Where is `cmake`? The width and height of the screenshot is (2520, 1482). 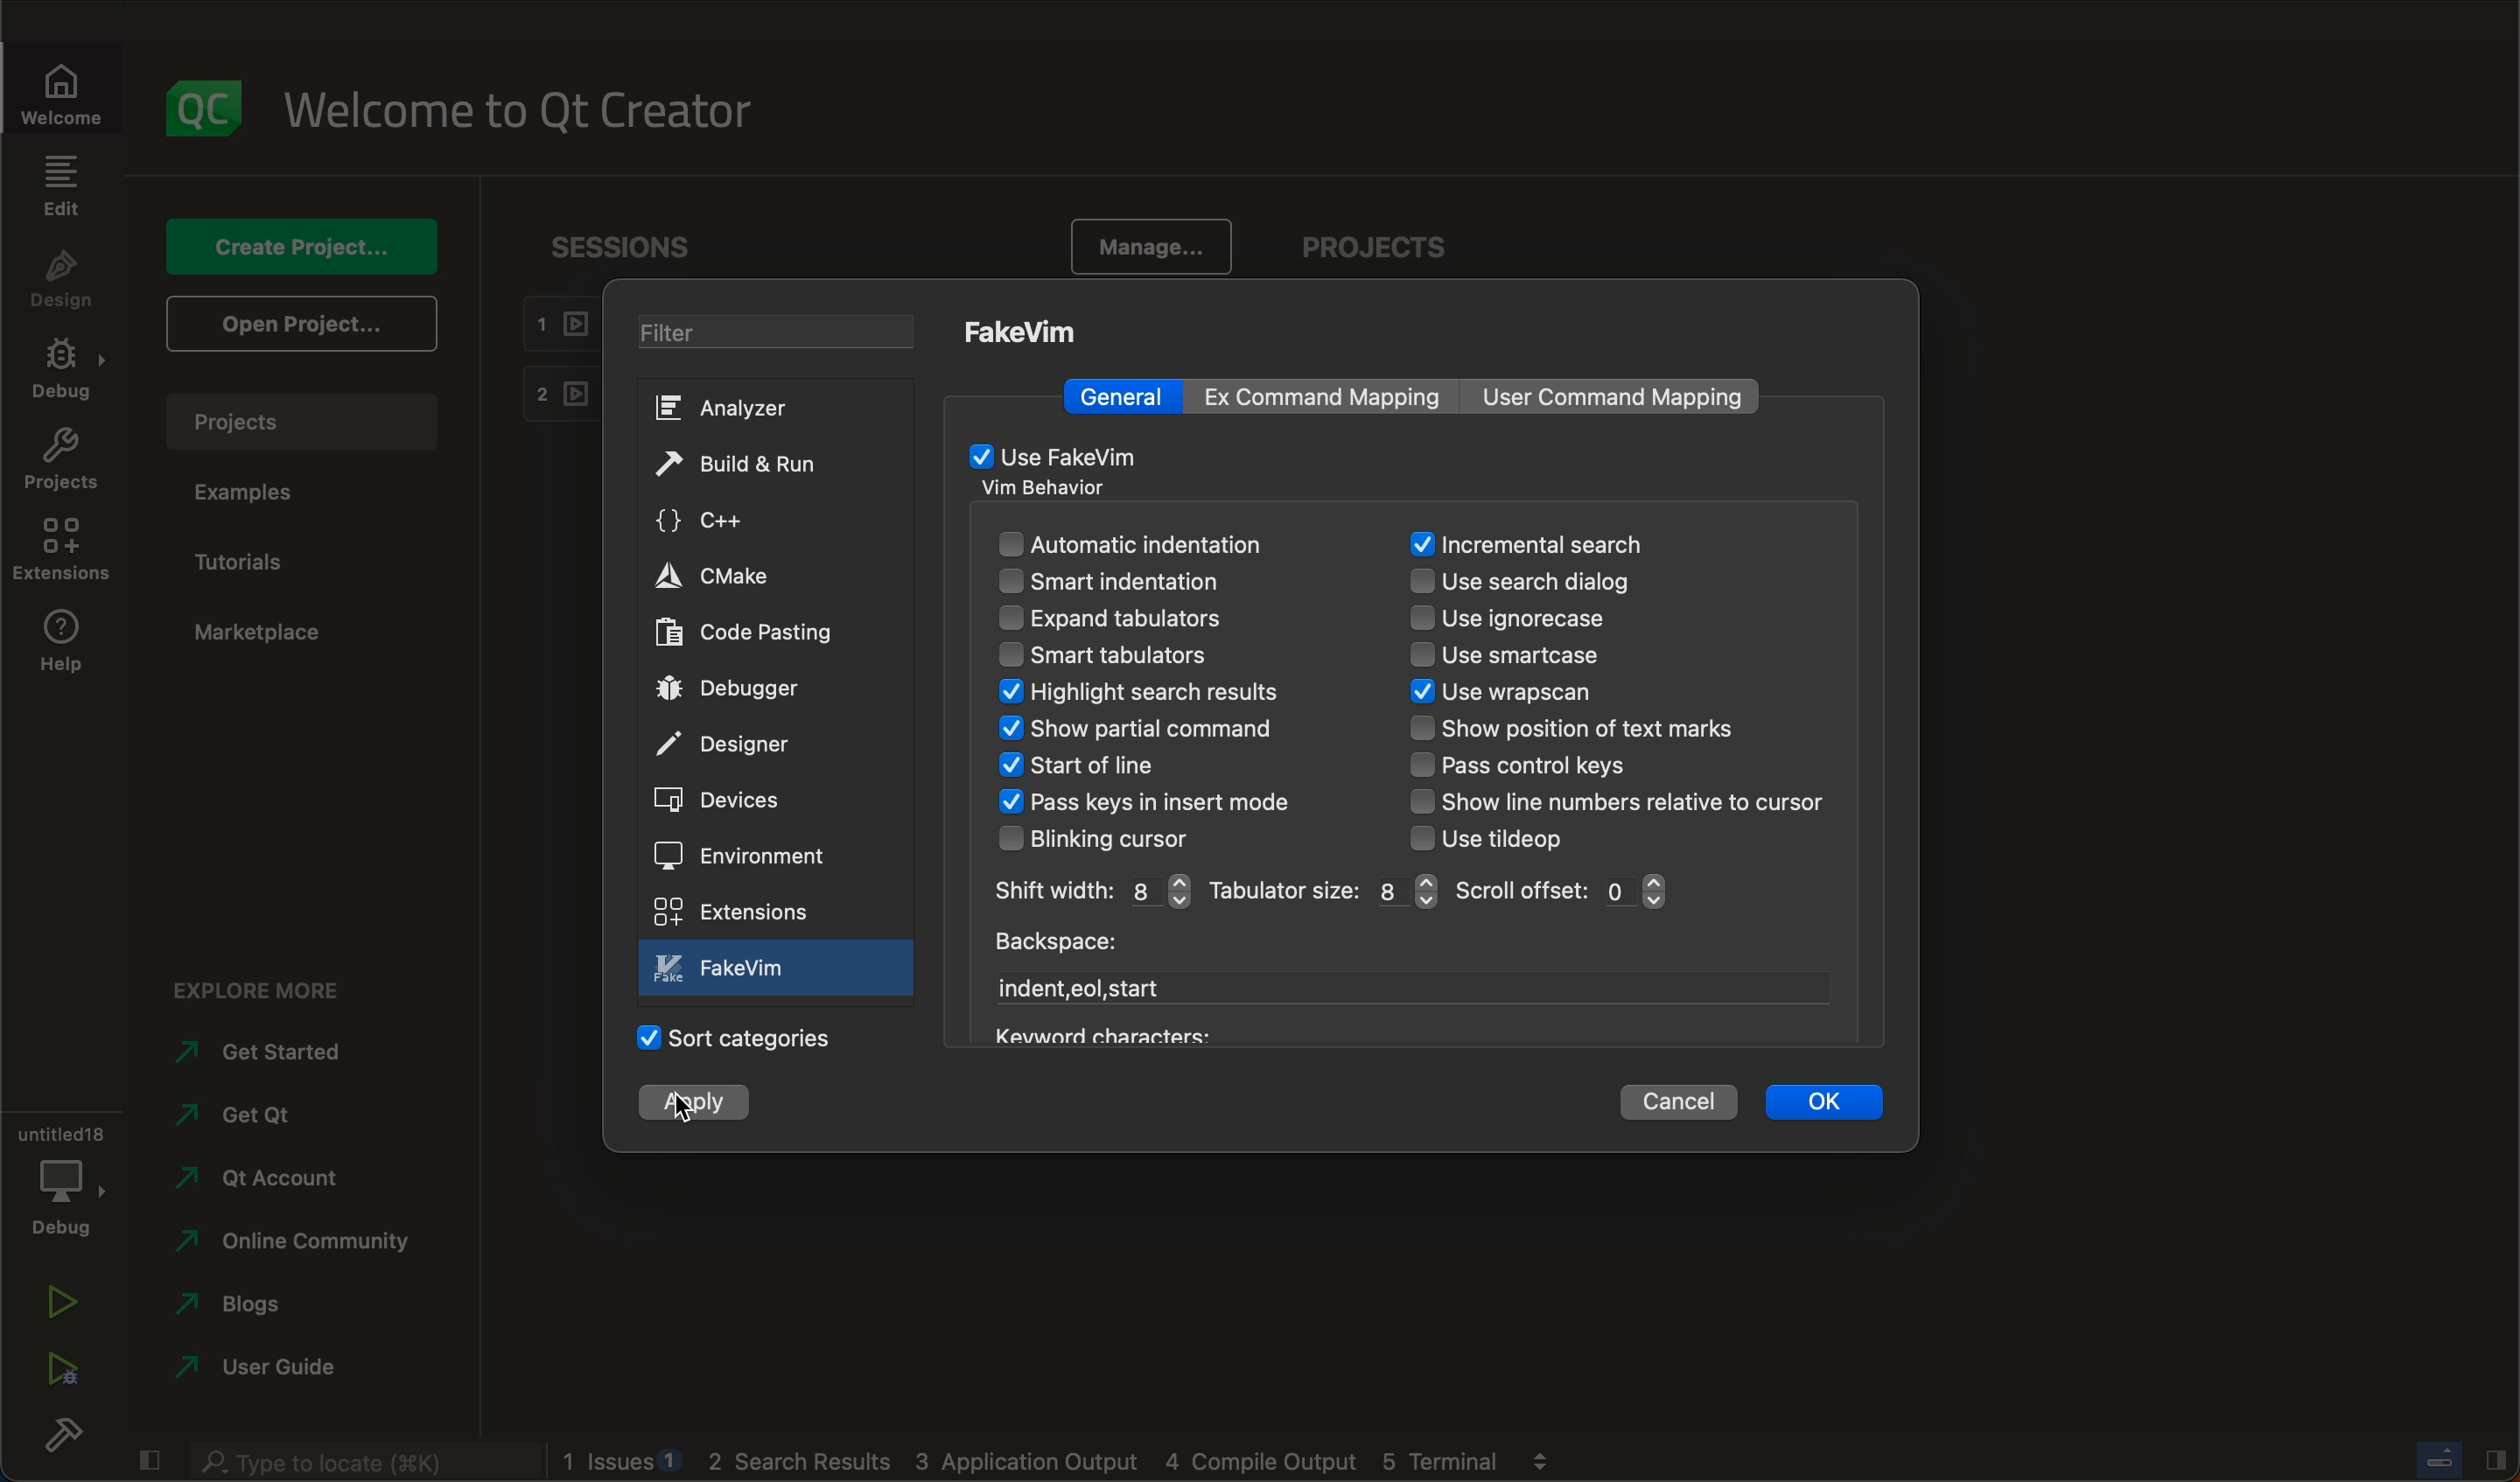 cmake is located at coordinates (753, 578).